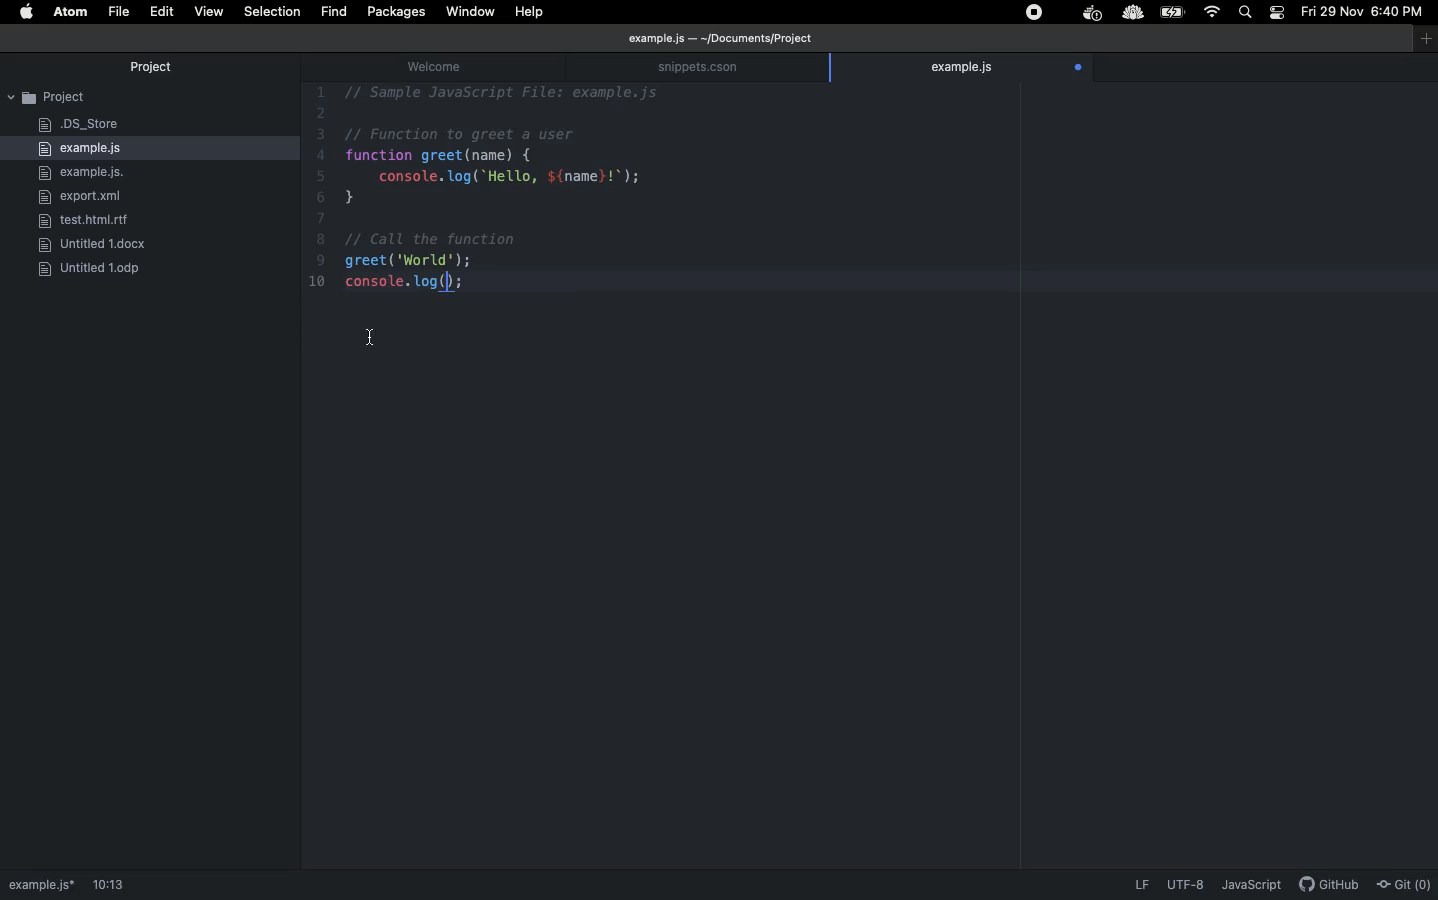 The image size is (1438, 900). What do you see at coordinates (83, 198) in the screenshot?
I see `export.xml` at bounding box center [83, 198].